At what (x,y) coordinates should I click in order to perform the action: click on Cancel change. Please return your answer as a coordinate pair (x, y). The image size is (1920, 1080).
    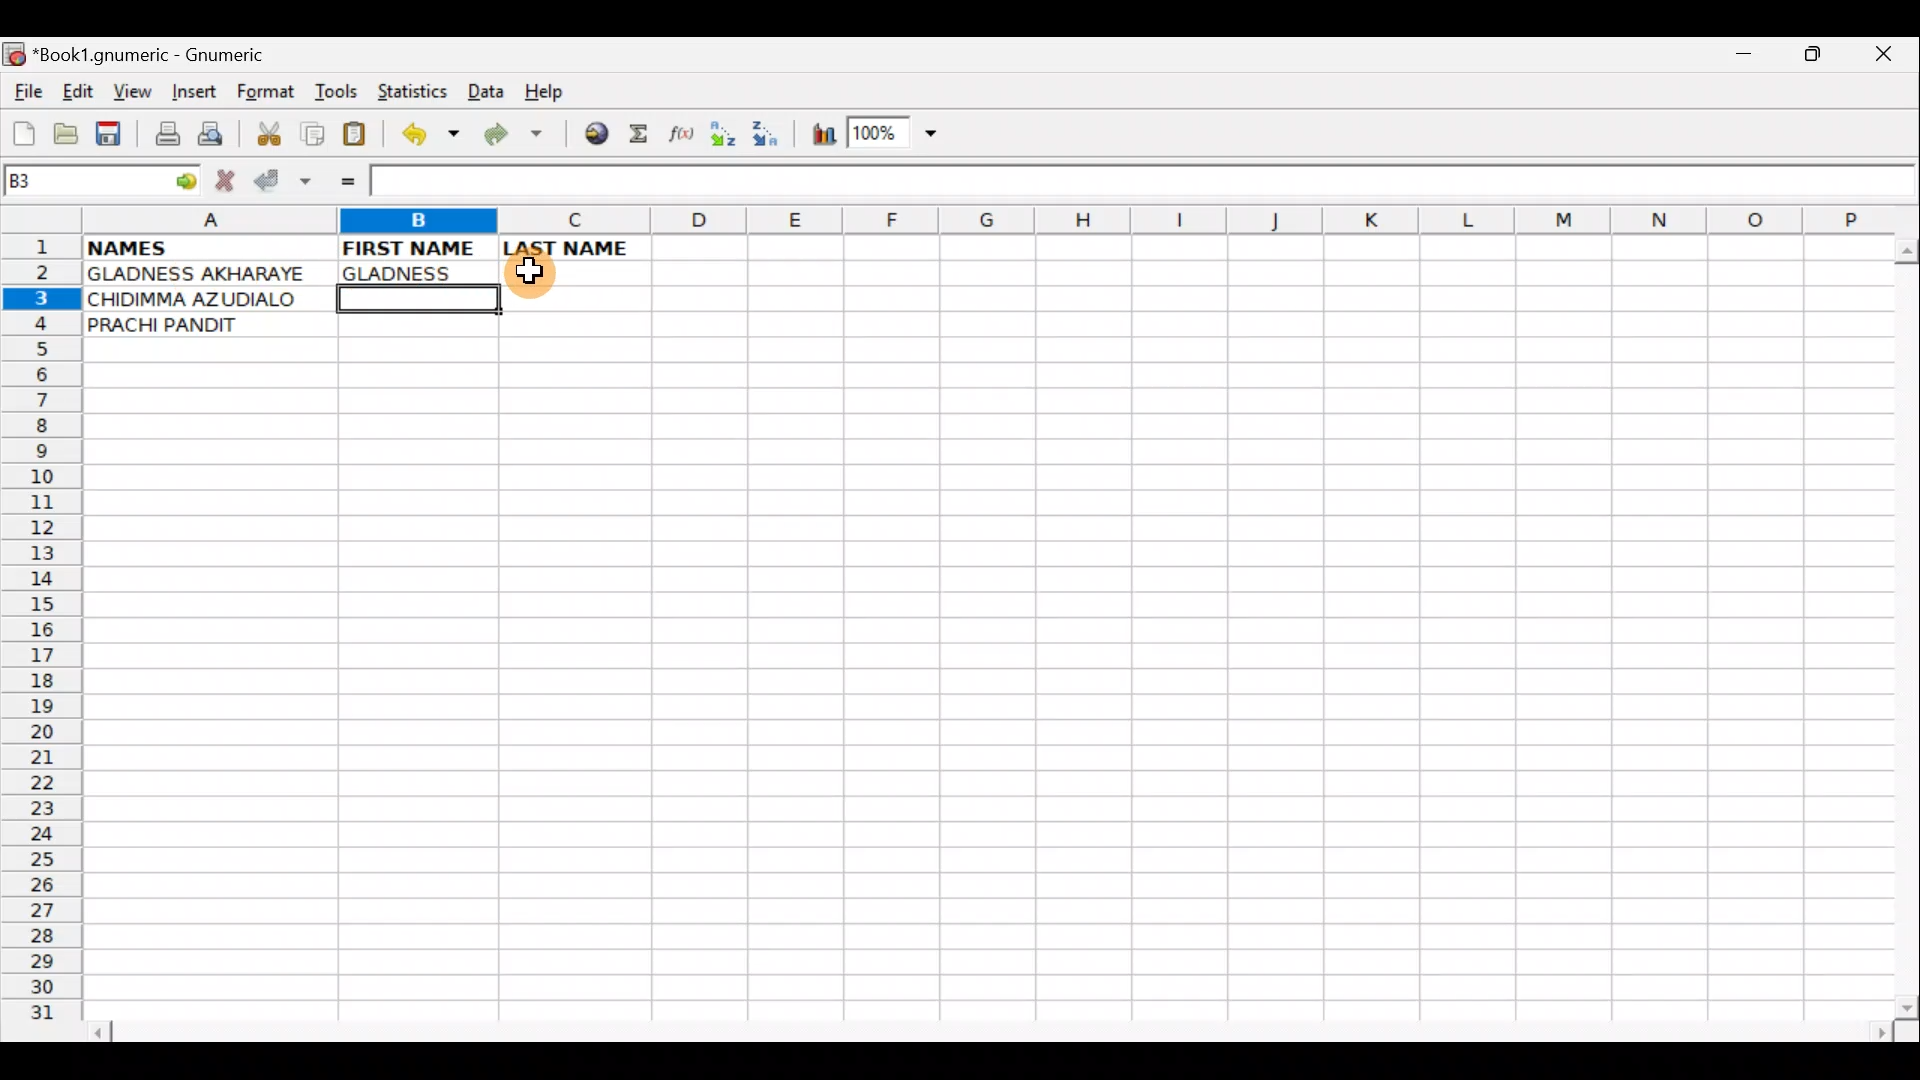
    Looking at the image, I should click on (230, 177).